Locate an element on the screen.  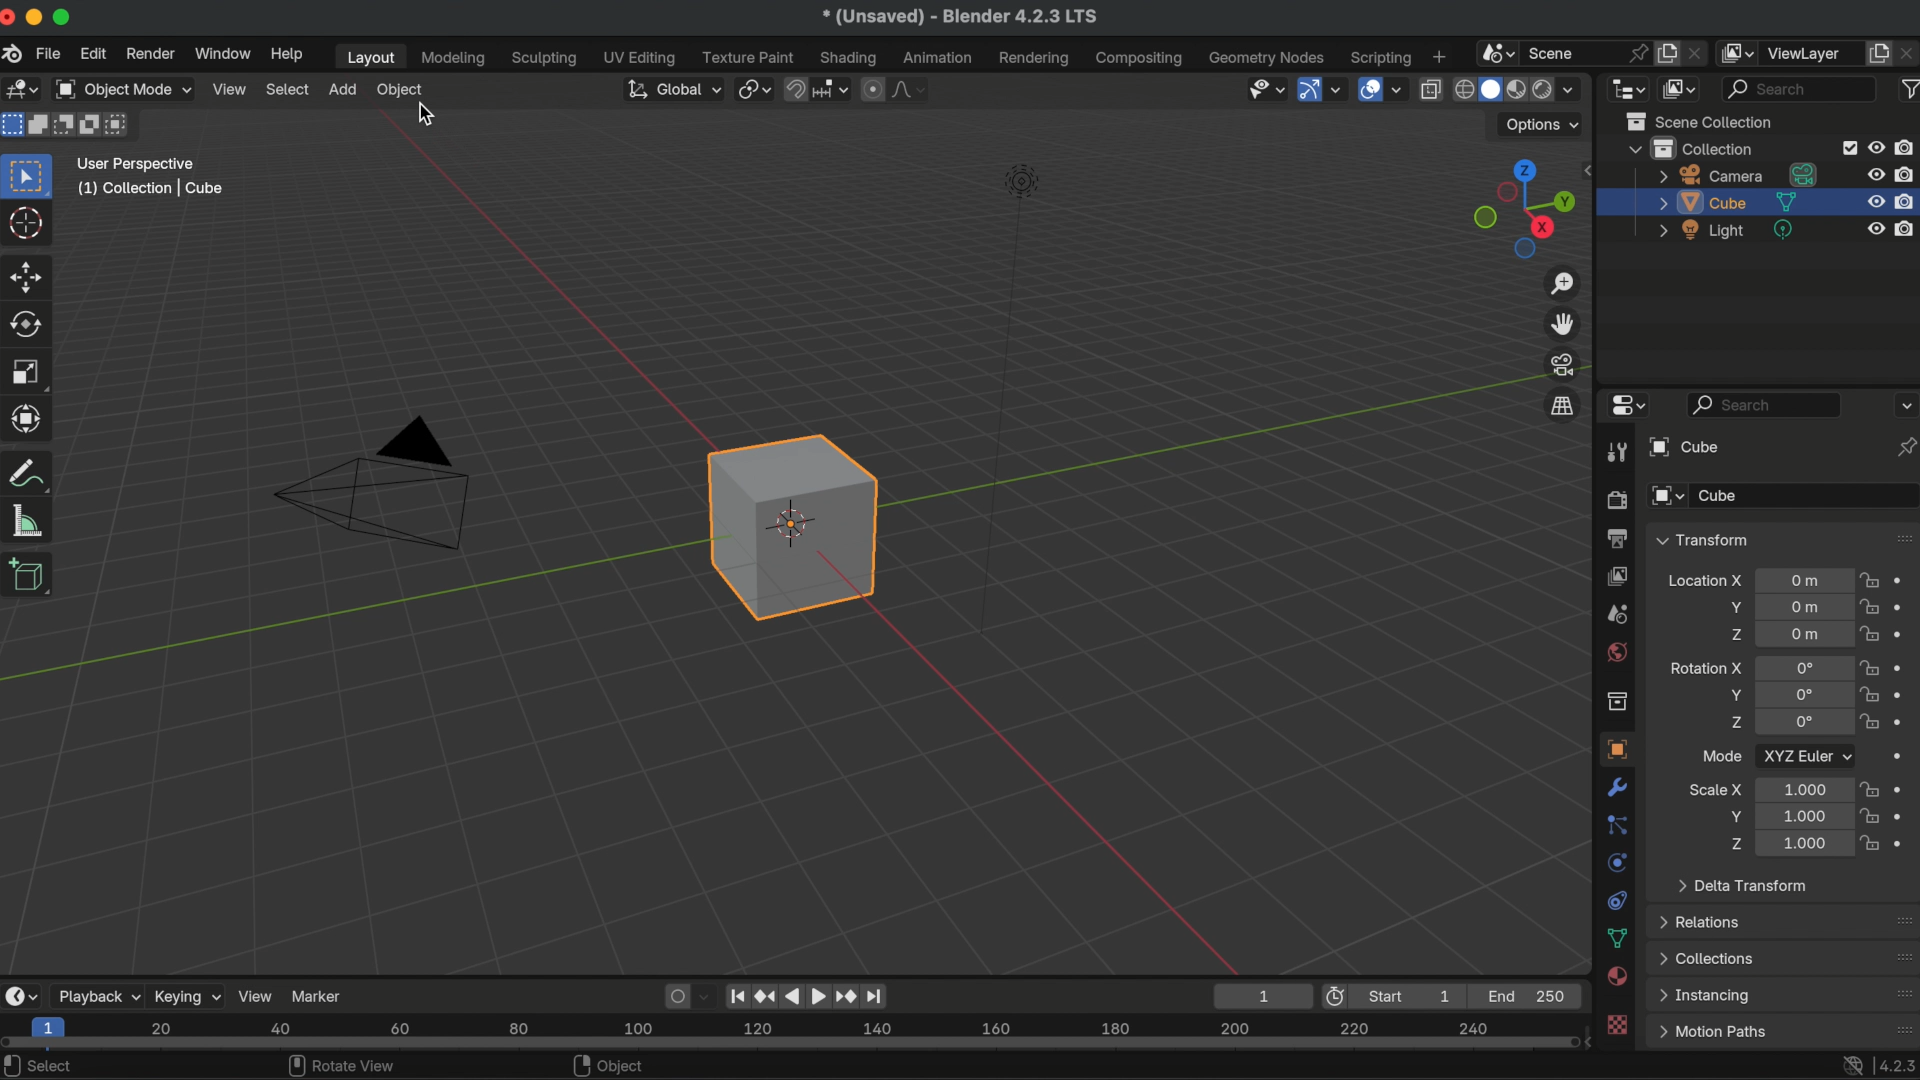
location Y is located at coordinates (1732, 607).